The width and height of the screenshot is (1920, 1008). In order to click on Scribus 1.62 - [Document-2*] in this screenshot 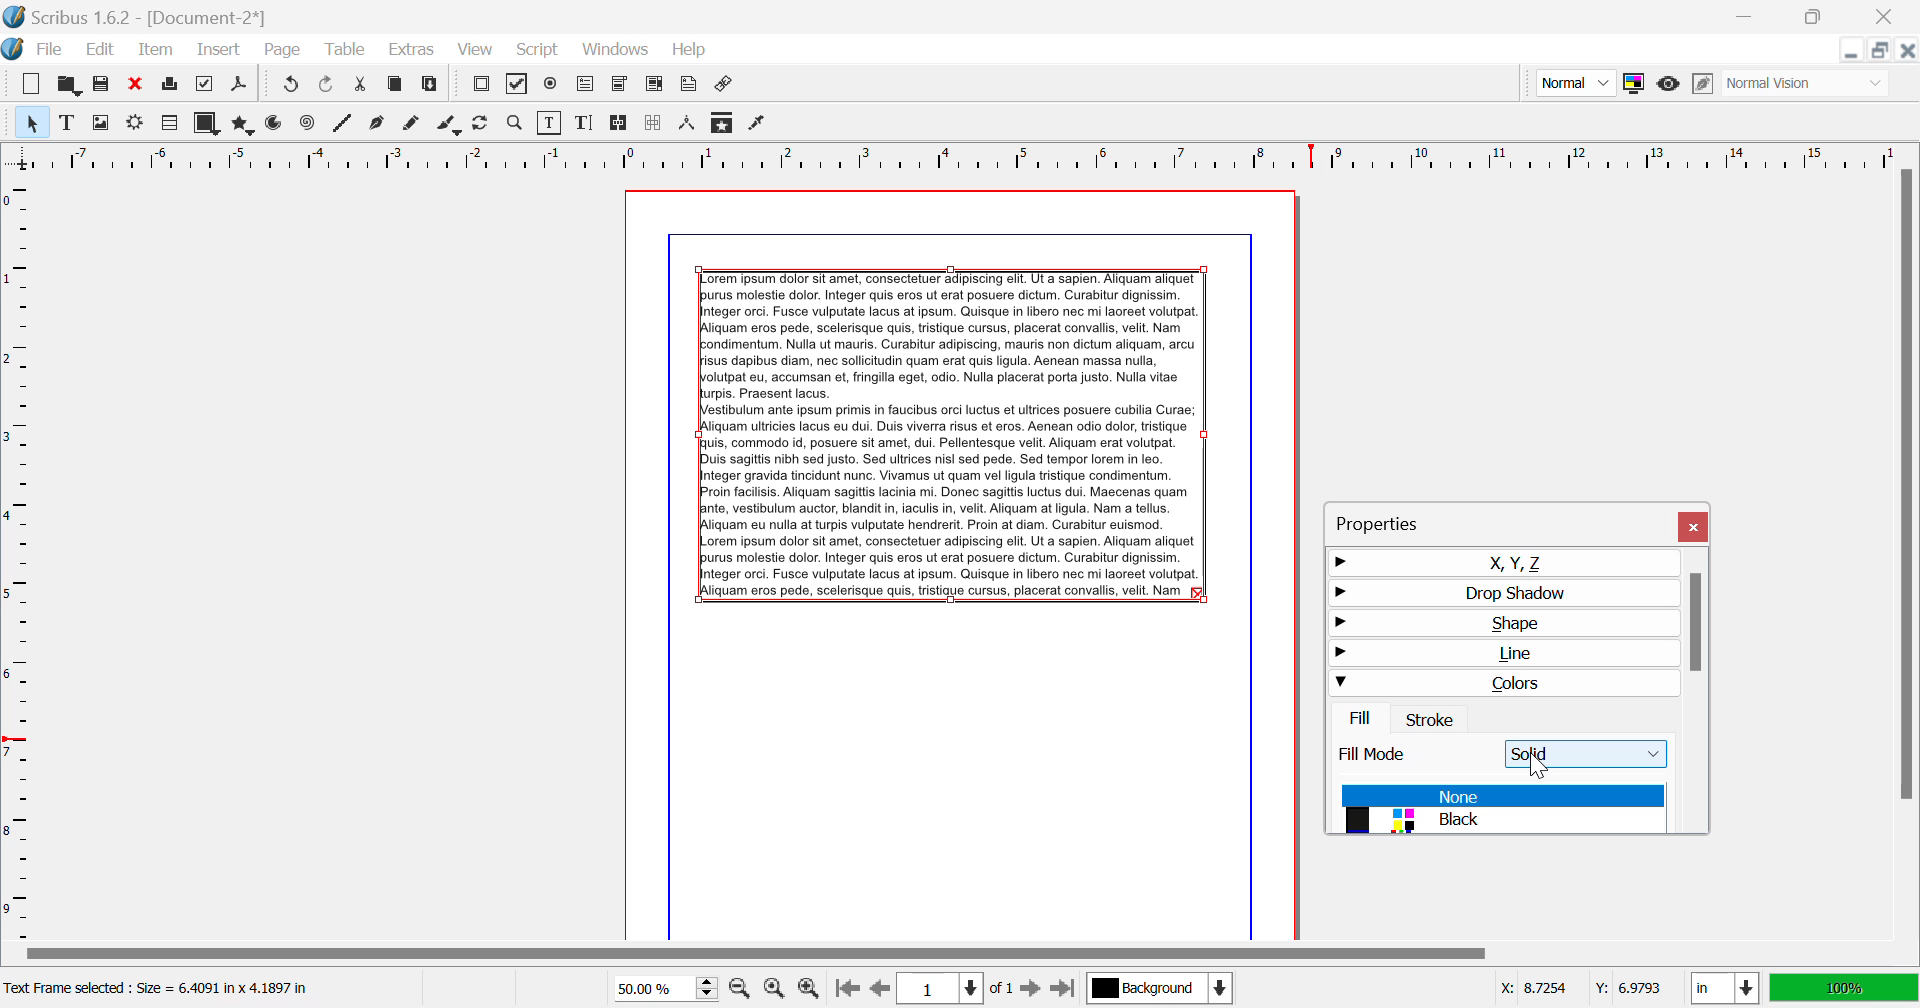, I will do `click(137, 17)`.